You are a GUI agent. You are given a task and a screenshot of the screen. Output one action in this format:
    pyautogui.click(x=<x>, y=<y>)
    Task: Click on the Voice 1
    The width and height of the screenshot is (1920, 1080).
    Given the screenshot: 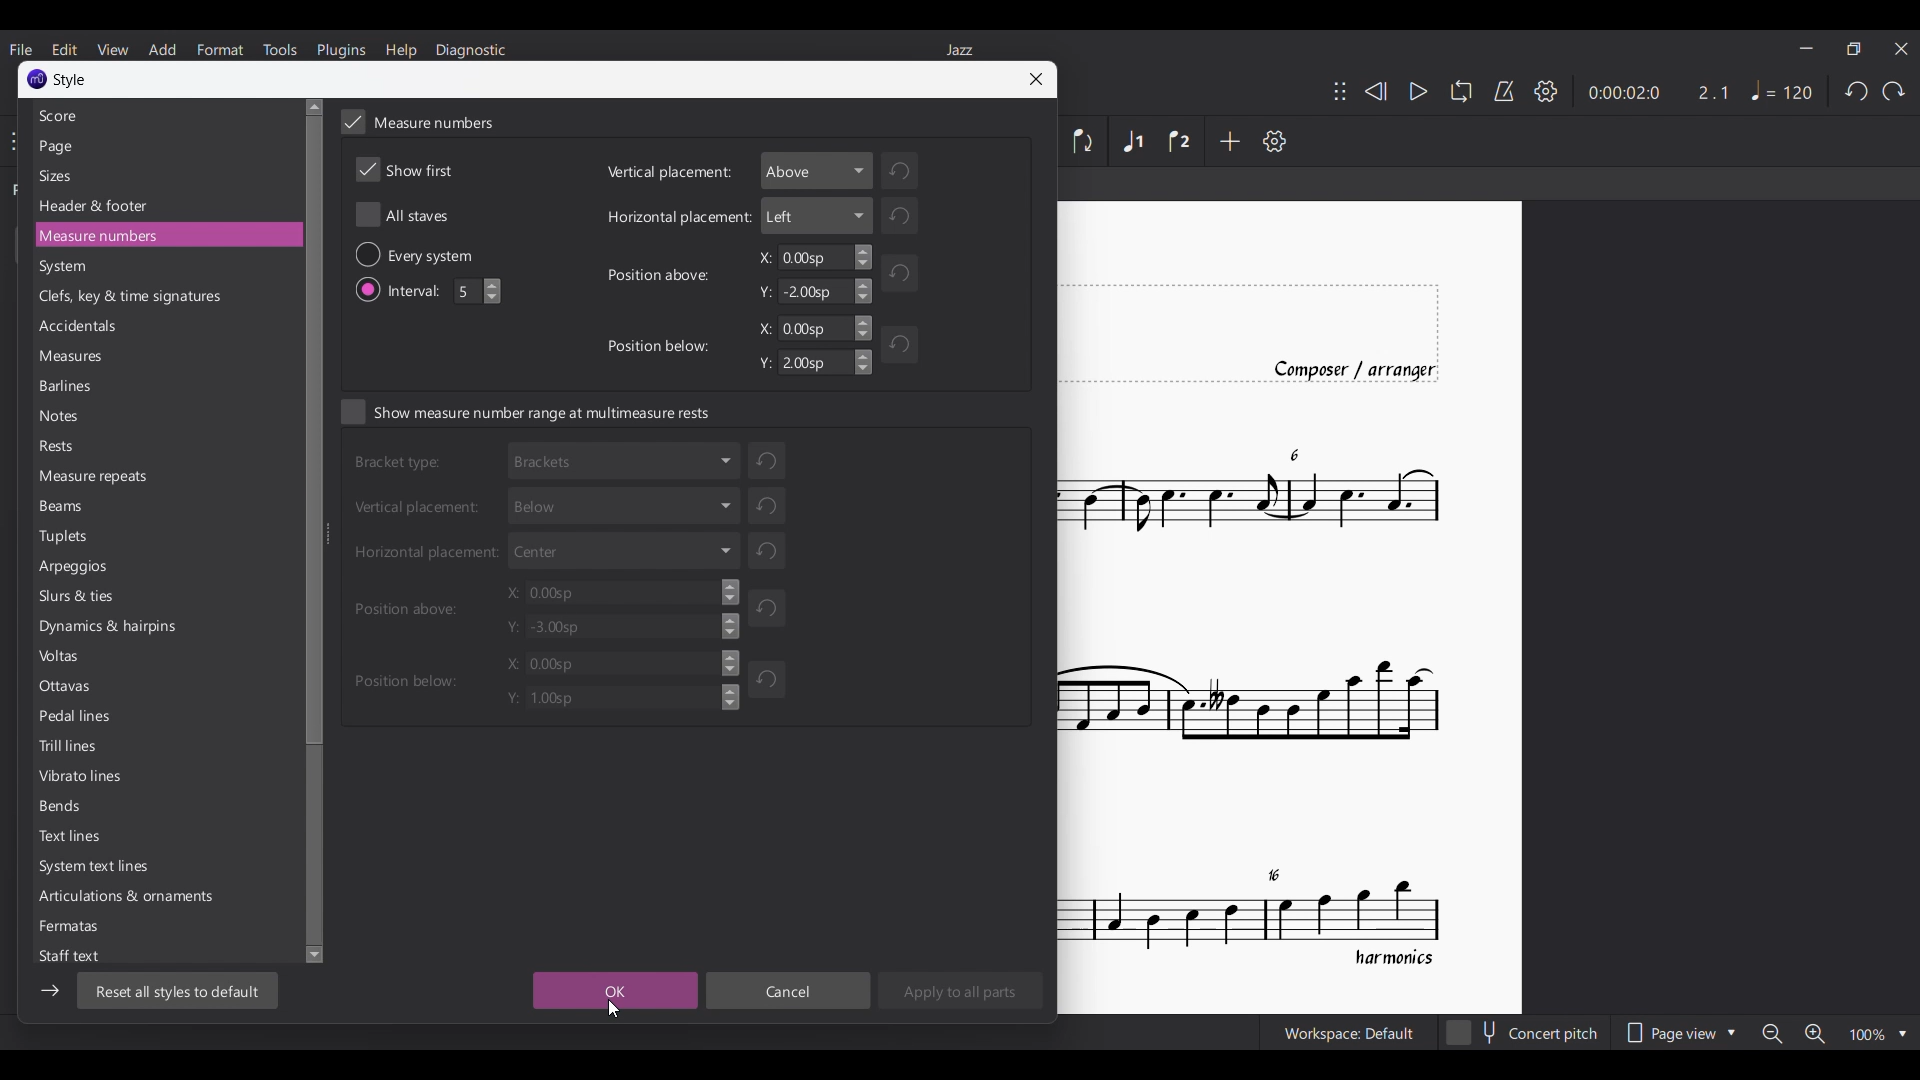 What is the action you would take?
    pyautogui.click(x=1131, y=140)
    